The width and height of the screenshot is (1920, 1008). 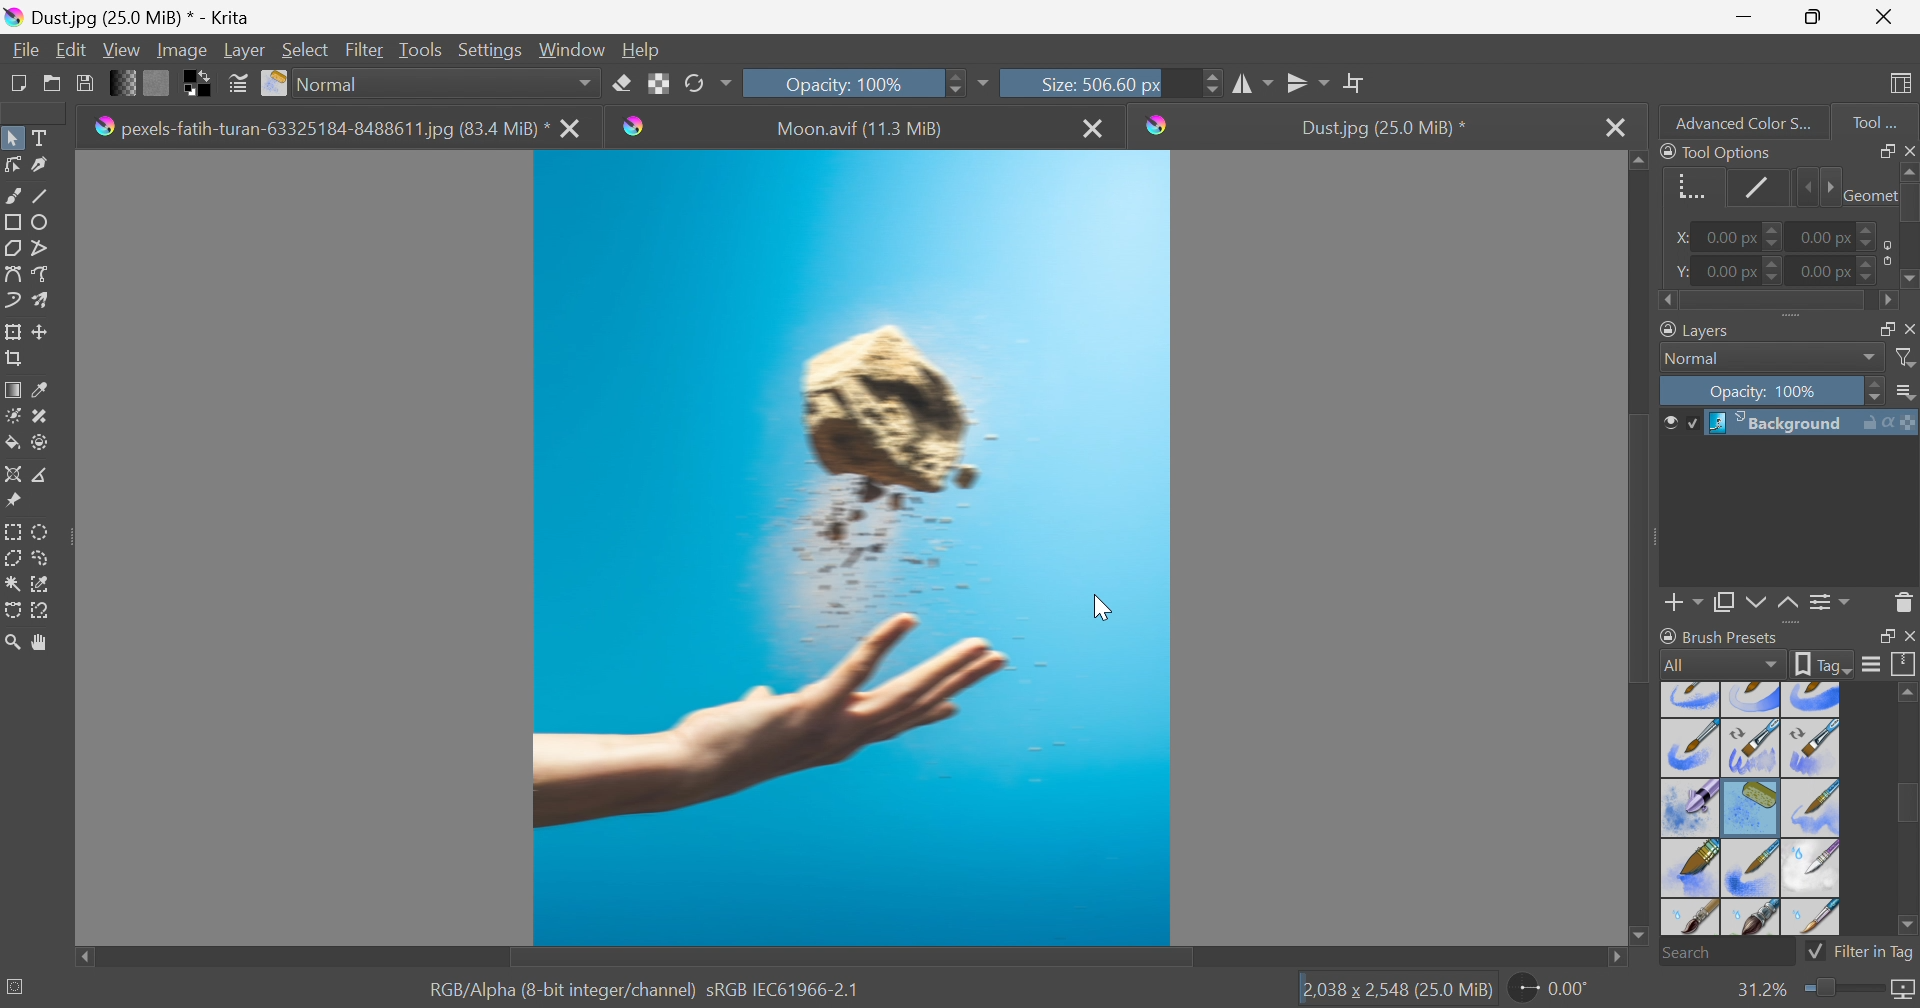 I want to click on Close, so click(x=1884, y=17).